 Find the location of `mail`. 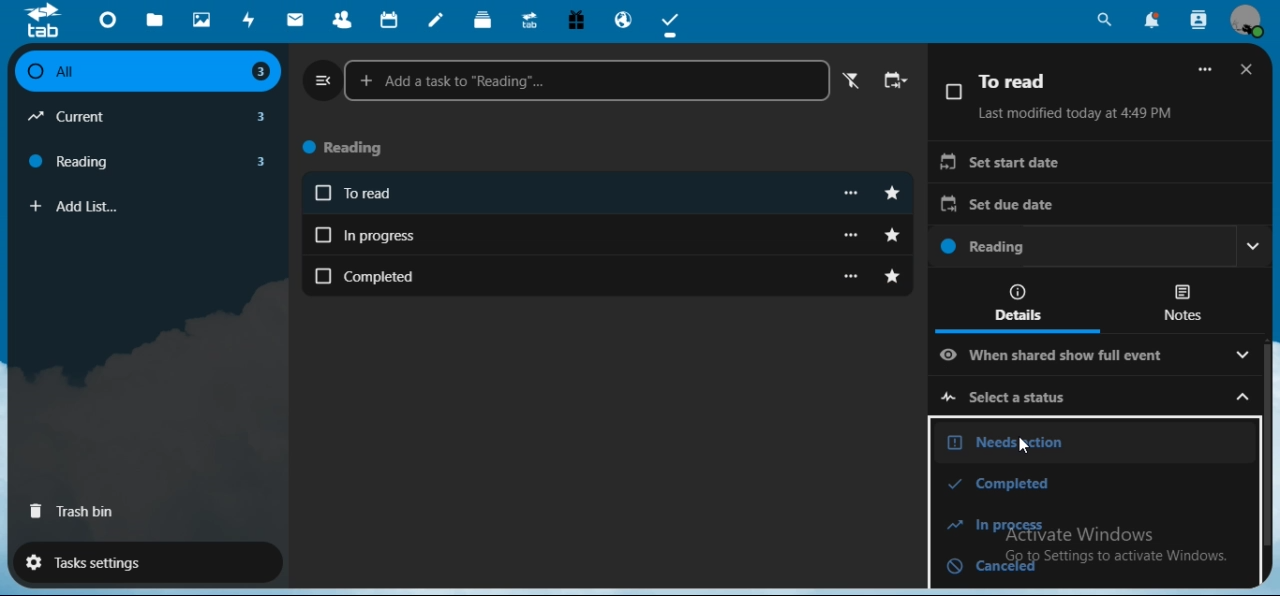

mail is located at coordinates (297, 20).